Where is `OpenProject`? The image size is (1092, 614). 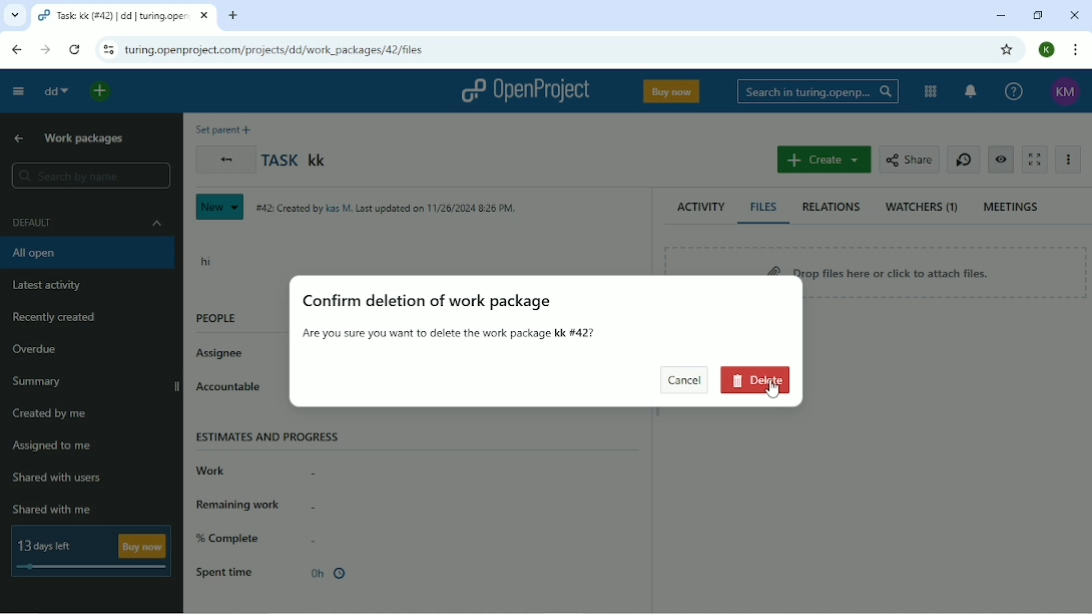
OpenProject is located at coordinates (524, 91).